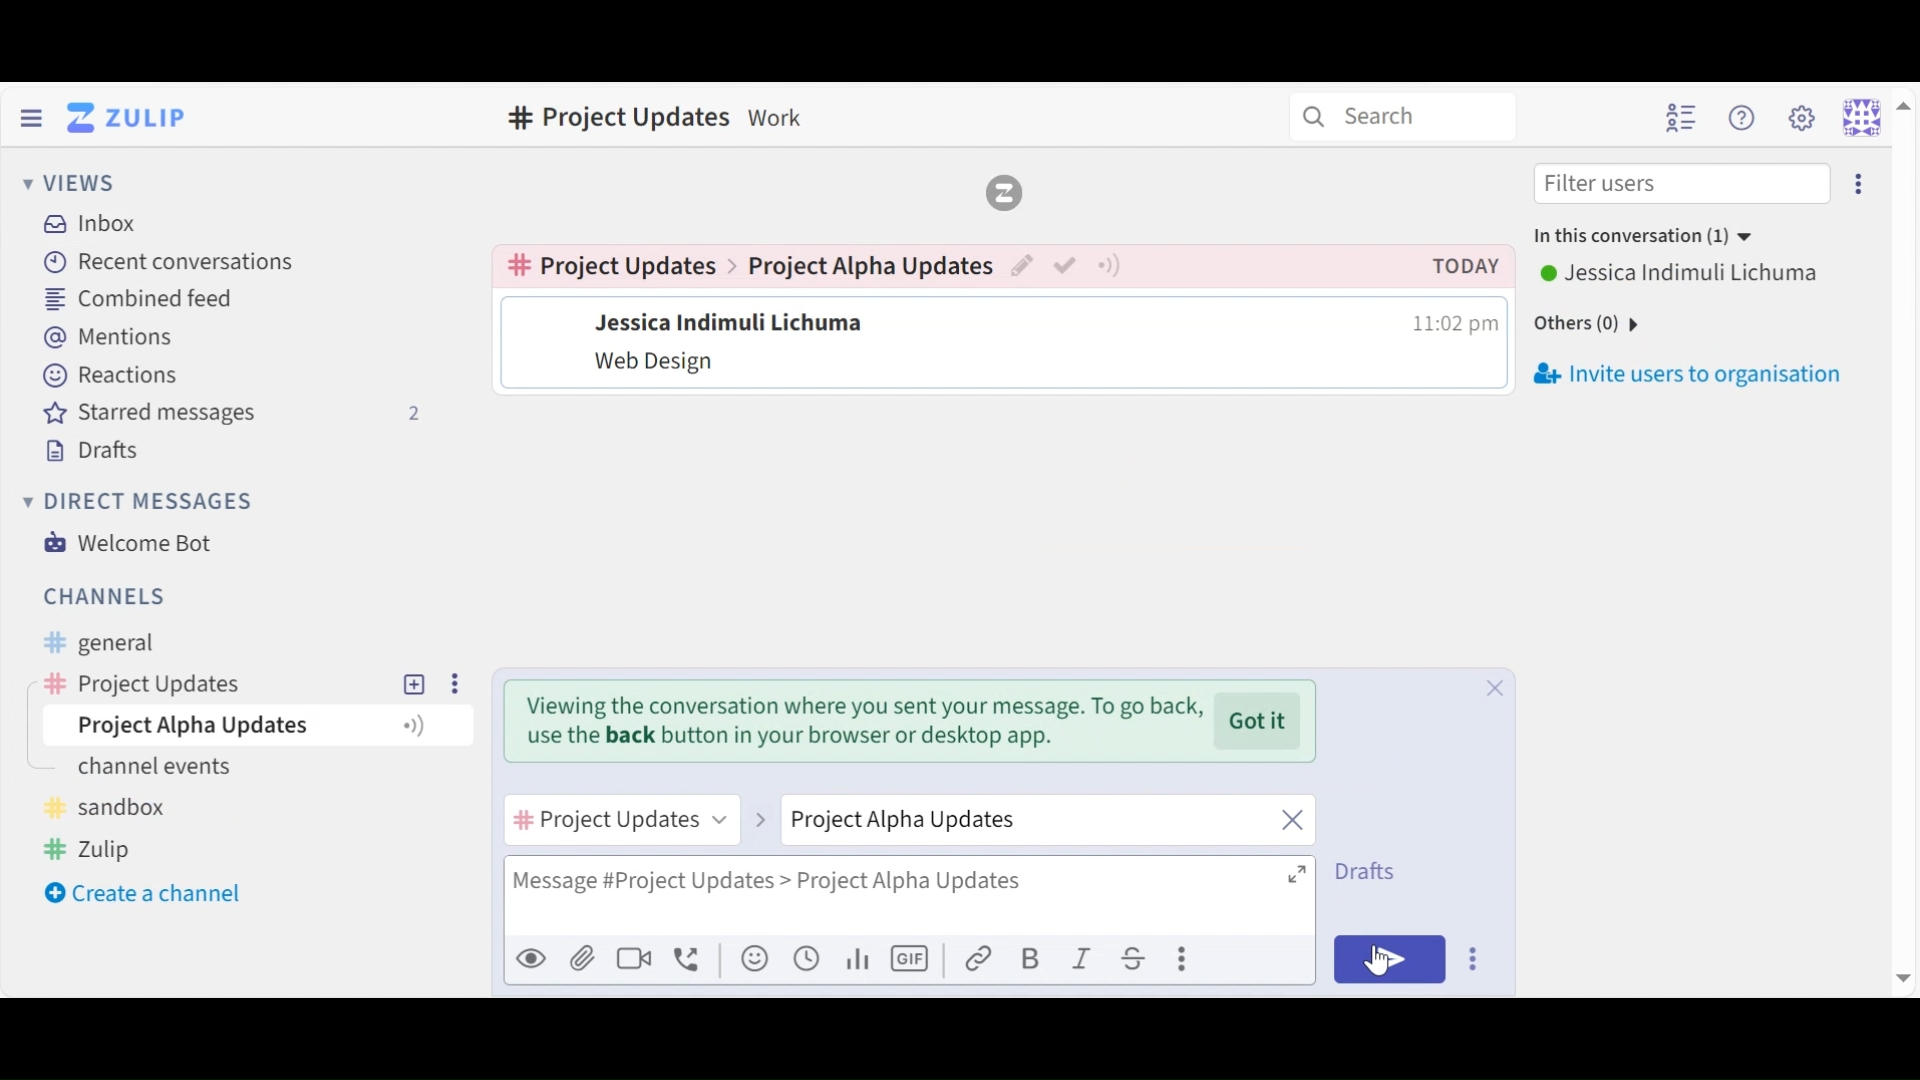 This screenshot has height=1080, width=1920. I want to click on more, so click(455, 679).